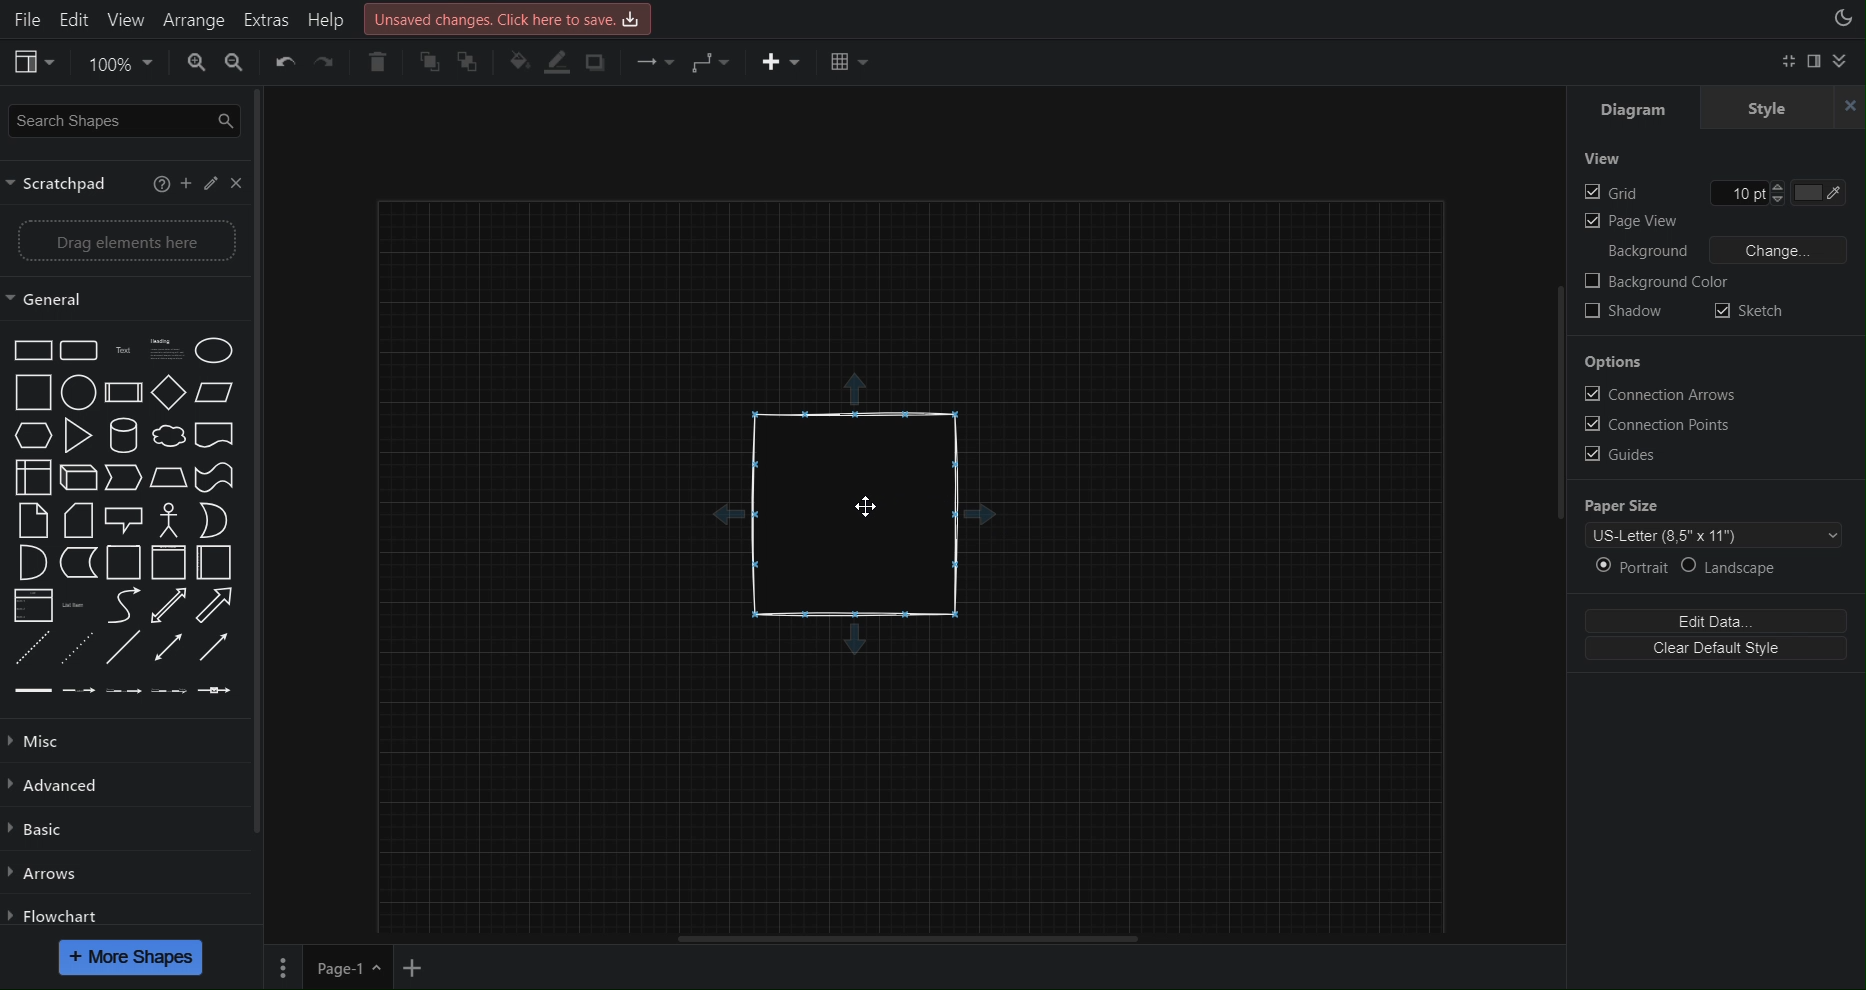  Describe the element at coordinates (473, 62) in the screenshot. I see `Send to back` at that location.